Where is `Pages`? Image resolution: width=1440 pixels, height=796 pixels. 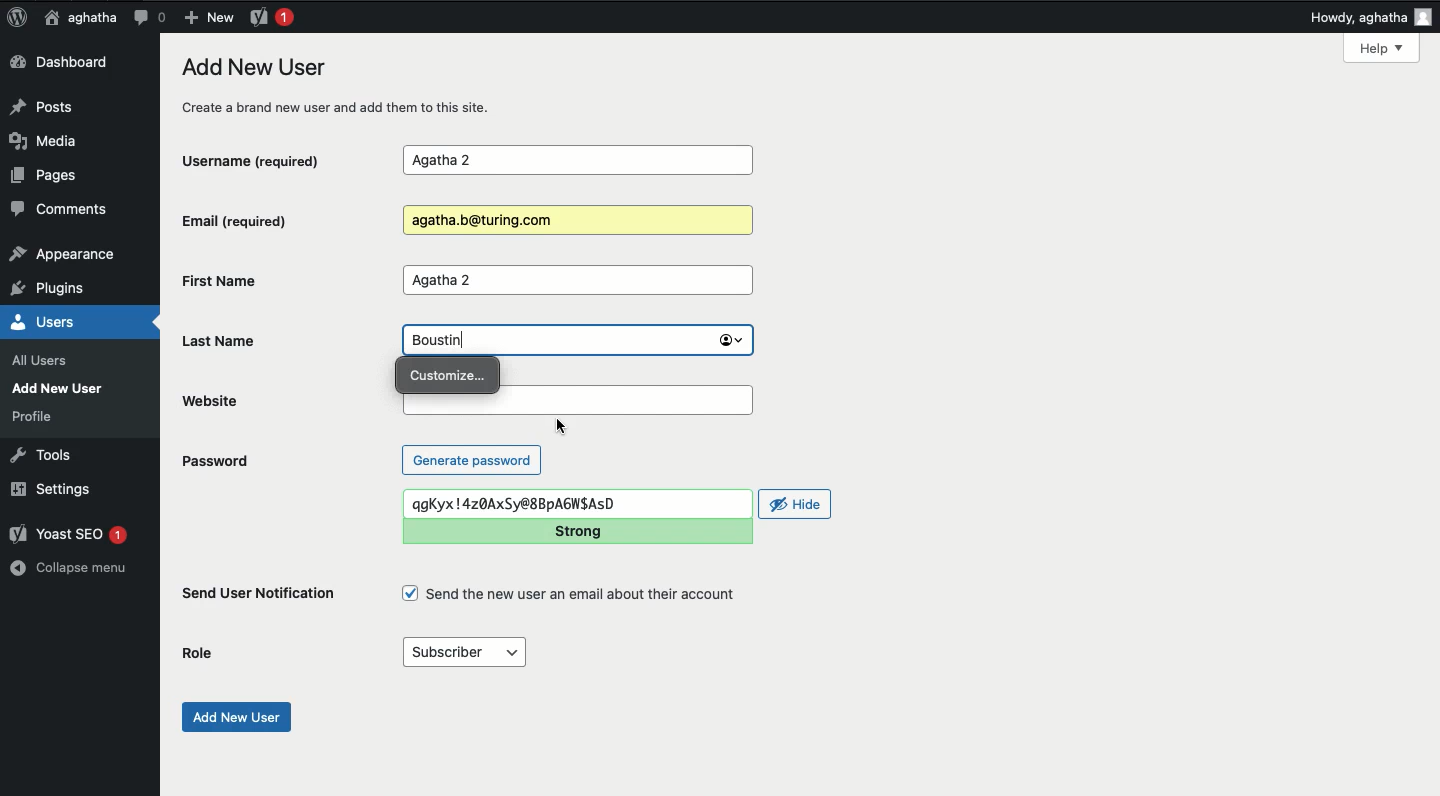 Pages is located at coordinates (50, 179).